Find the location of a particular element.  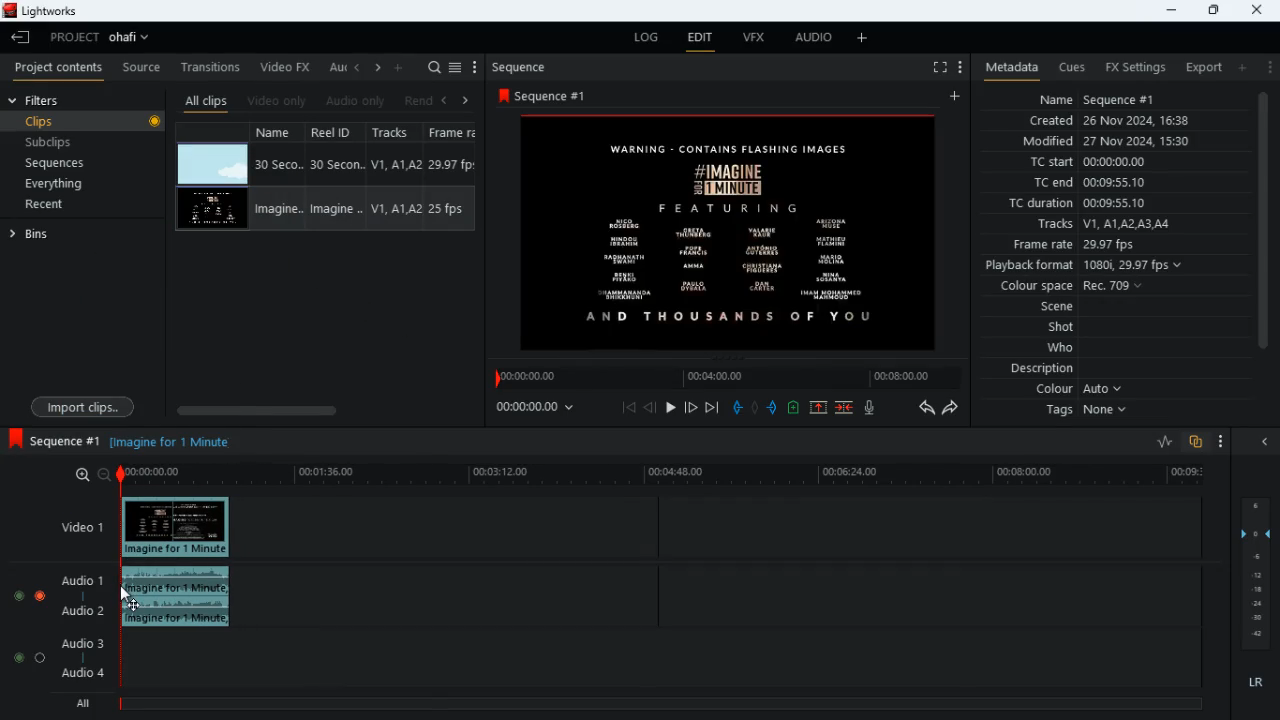

merge is located at coordinates (846, 409).